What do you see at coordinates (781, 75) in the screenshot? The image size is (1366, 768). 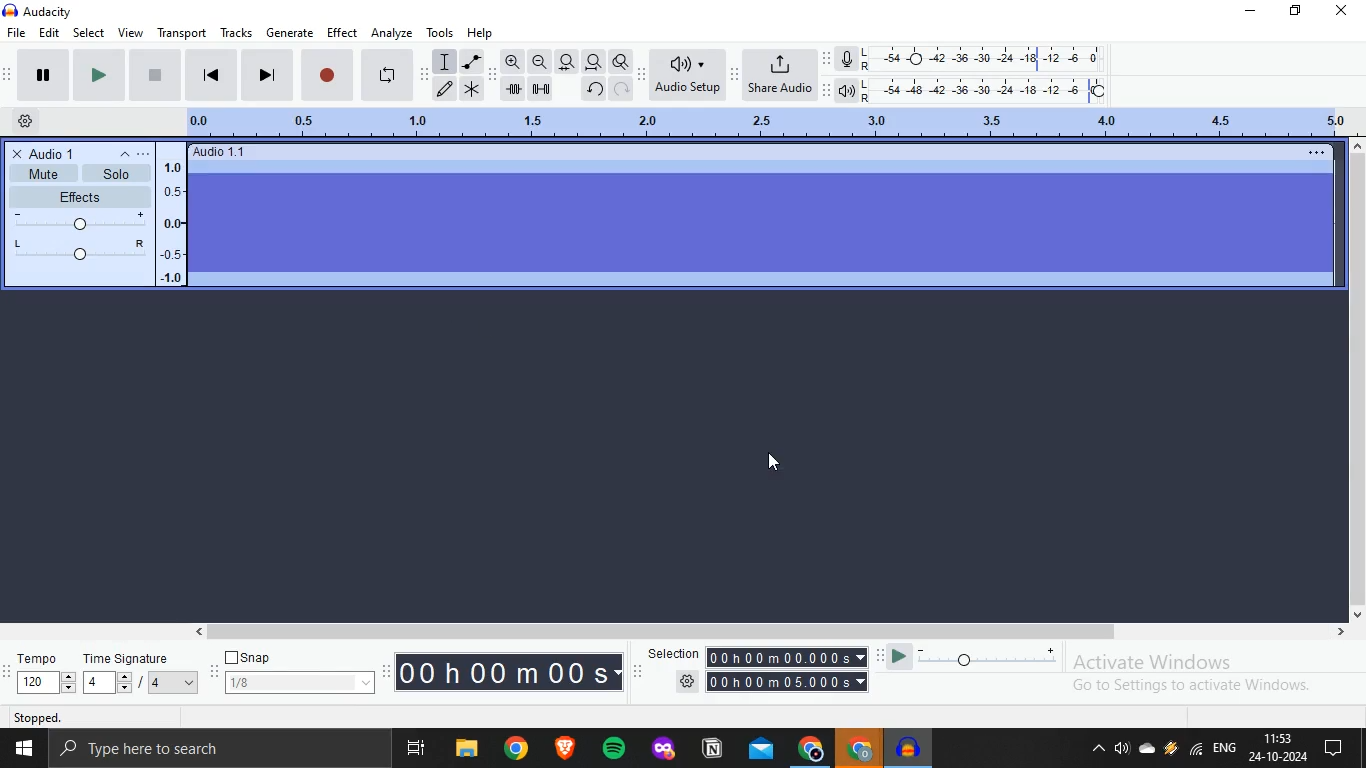 I see `Share Audio` at bounding box center [781, 75].